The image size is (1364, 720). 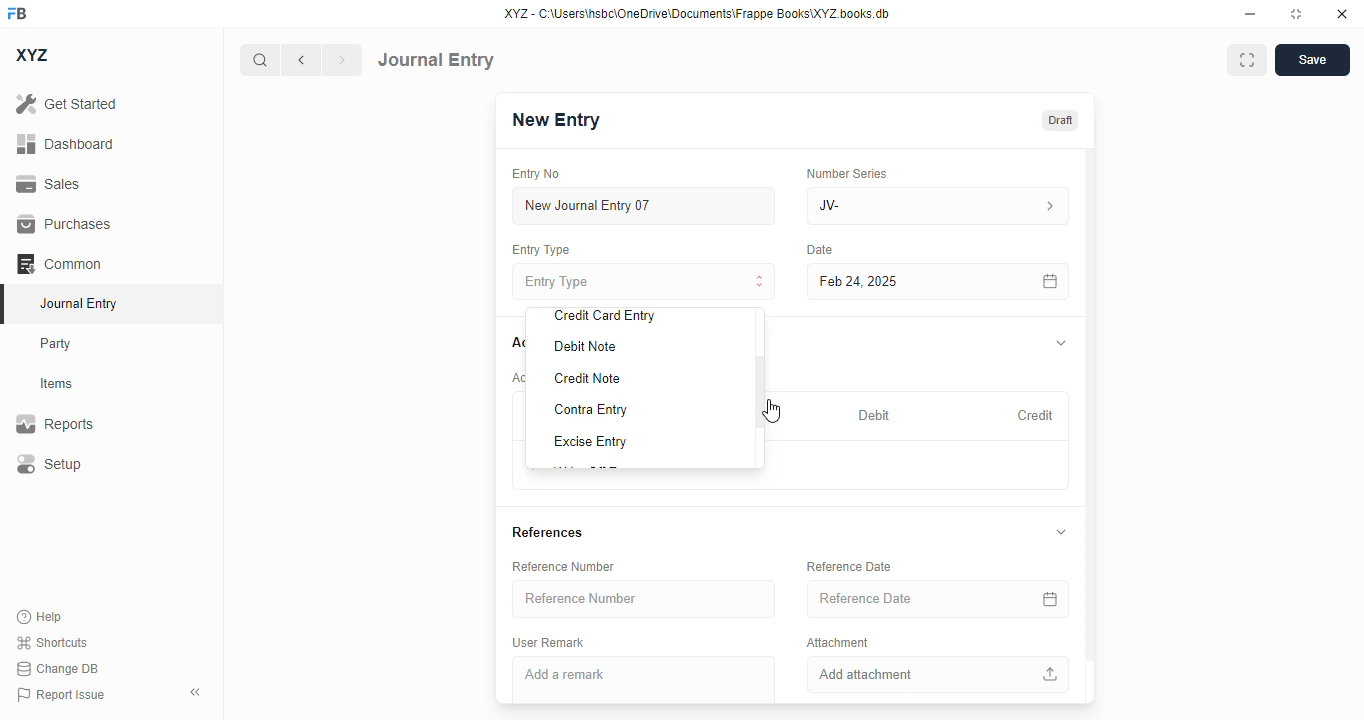 I want to click on reference date, so click(x=850, y=566).